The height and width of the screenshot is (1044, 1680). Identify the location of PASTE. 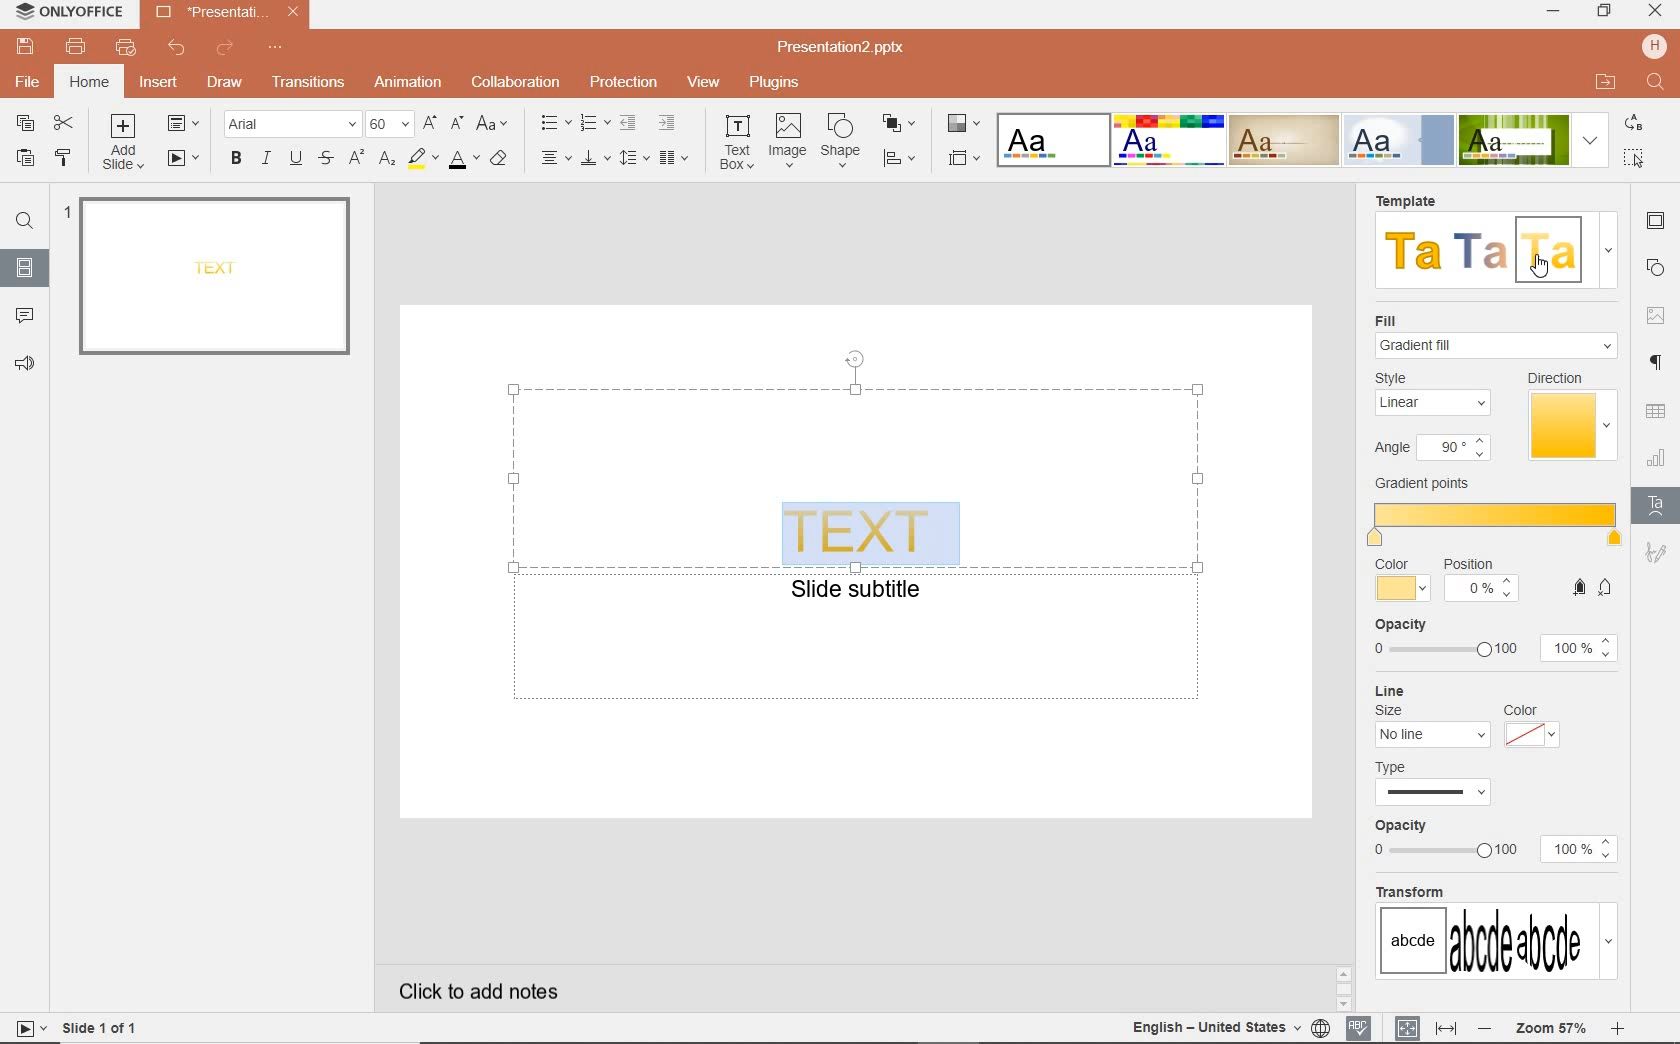
(20, 159).